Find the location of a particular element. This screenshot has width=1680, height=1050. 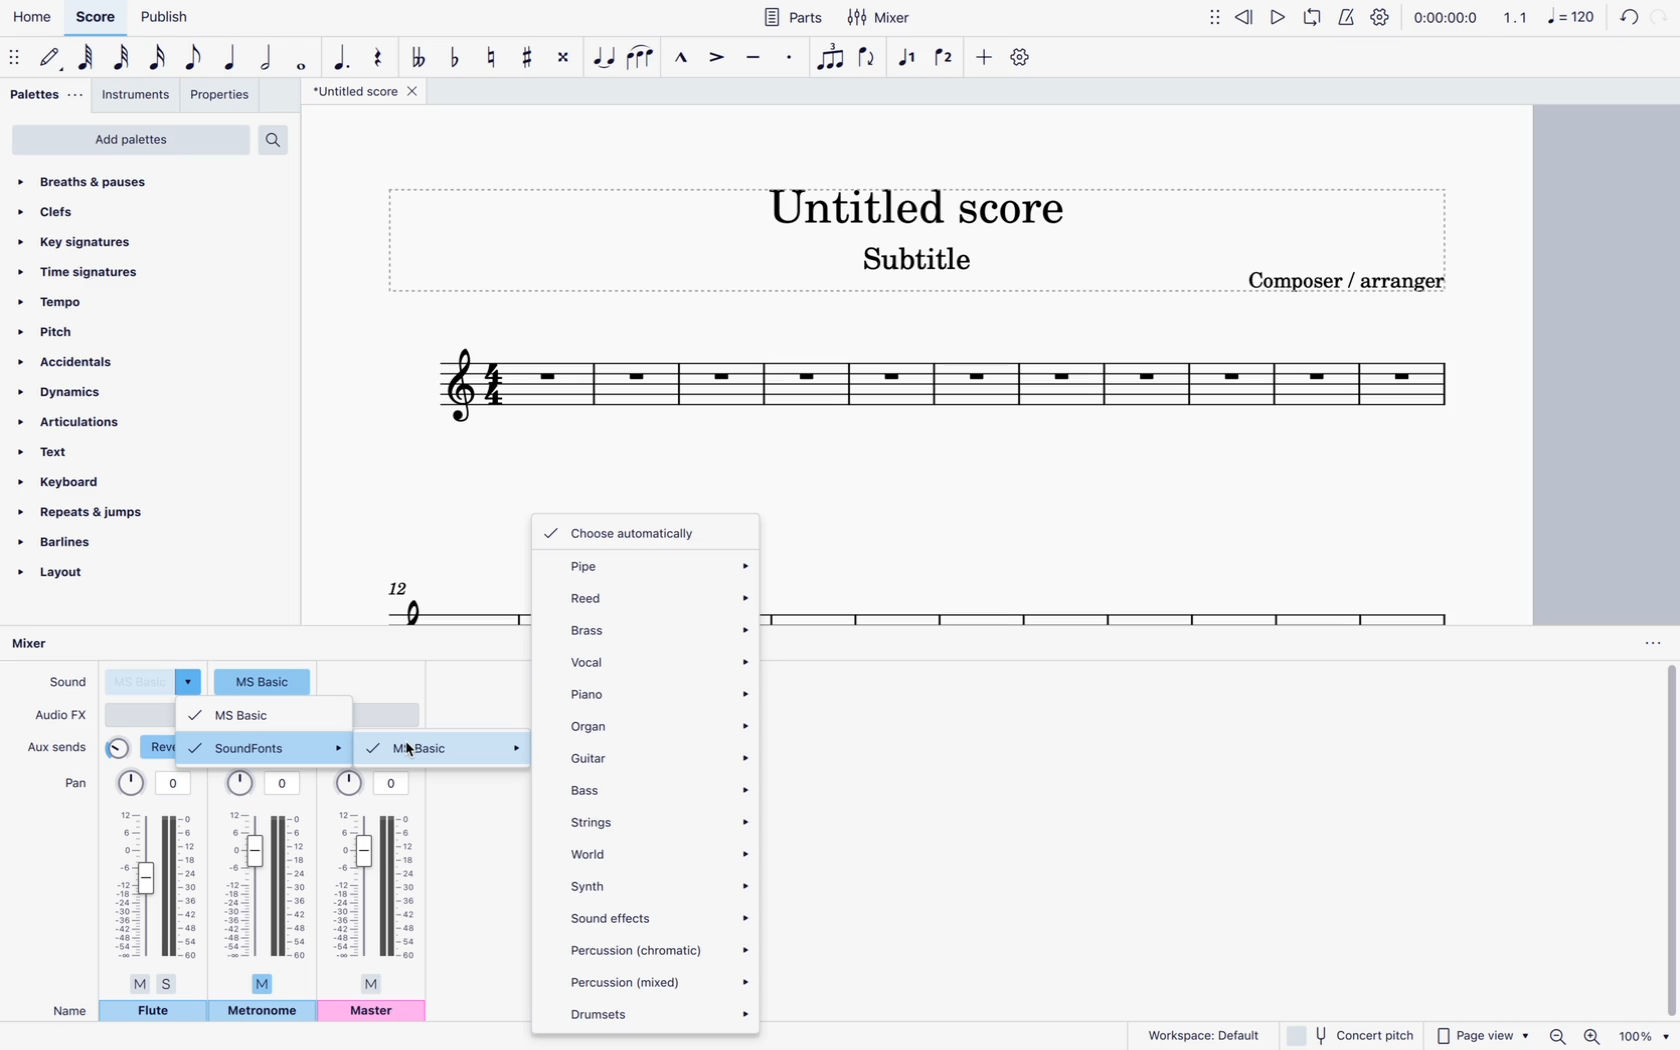

scale is located at coordinates (1111, 602).